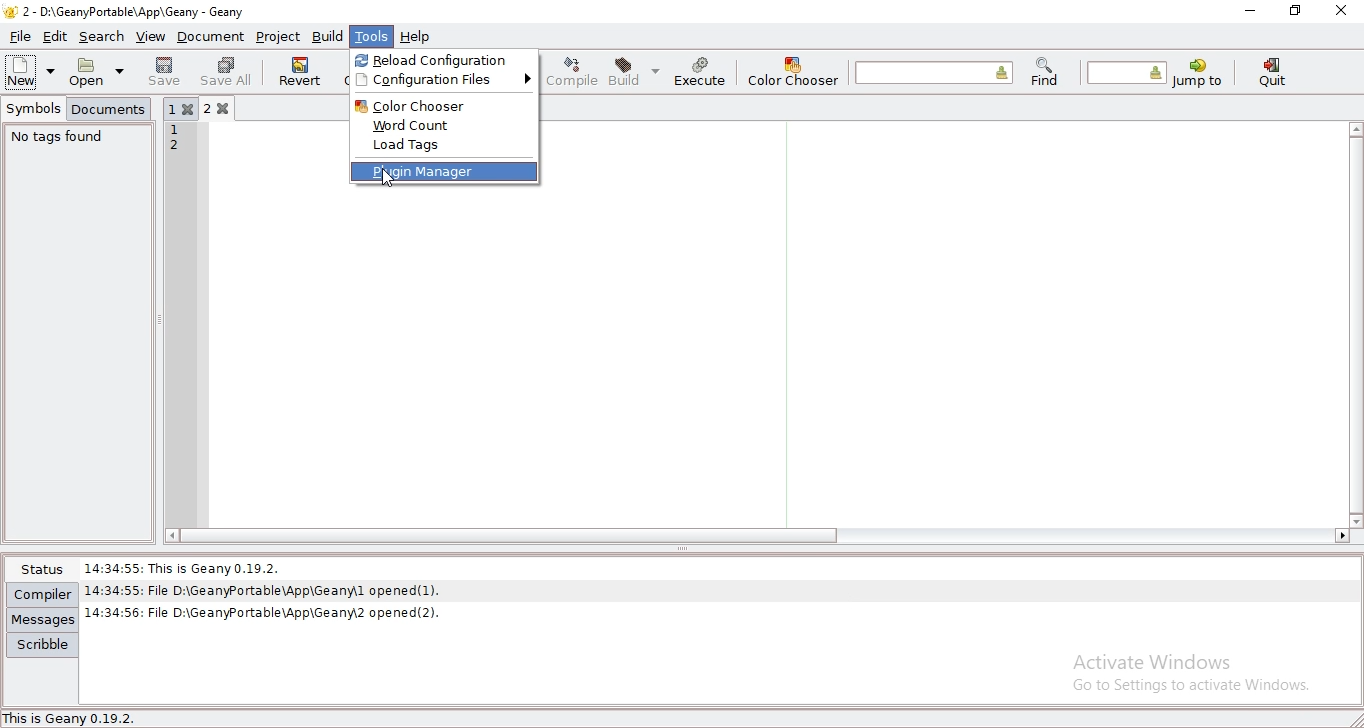 The height and width of the screenshot is (728, 1364). What do you see at coordinates (1187, 688) in the screenshot?
I see `go to settings to activate windows` at bounding box center [1187, 688].